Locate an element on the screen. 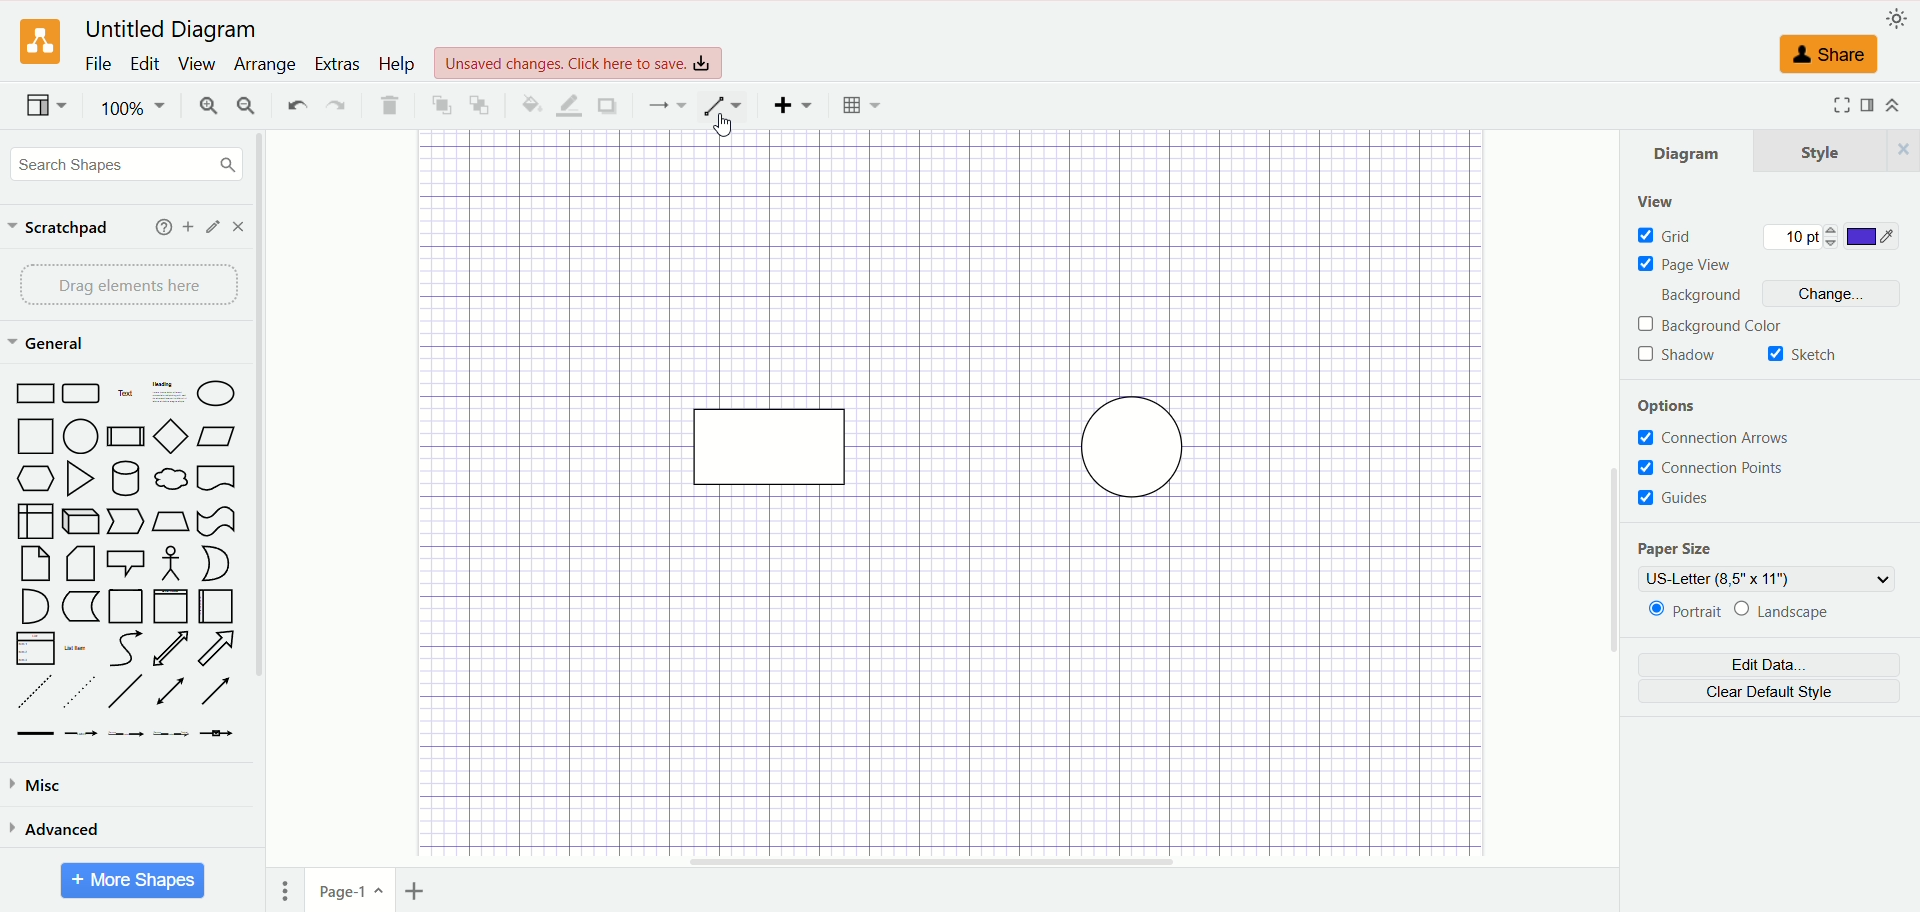  Diamond is located at coordinates (172, 438).